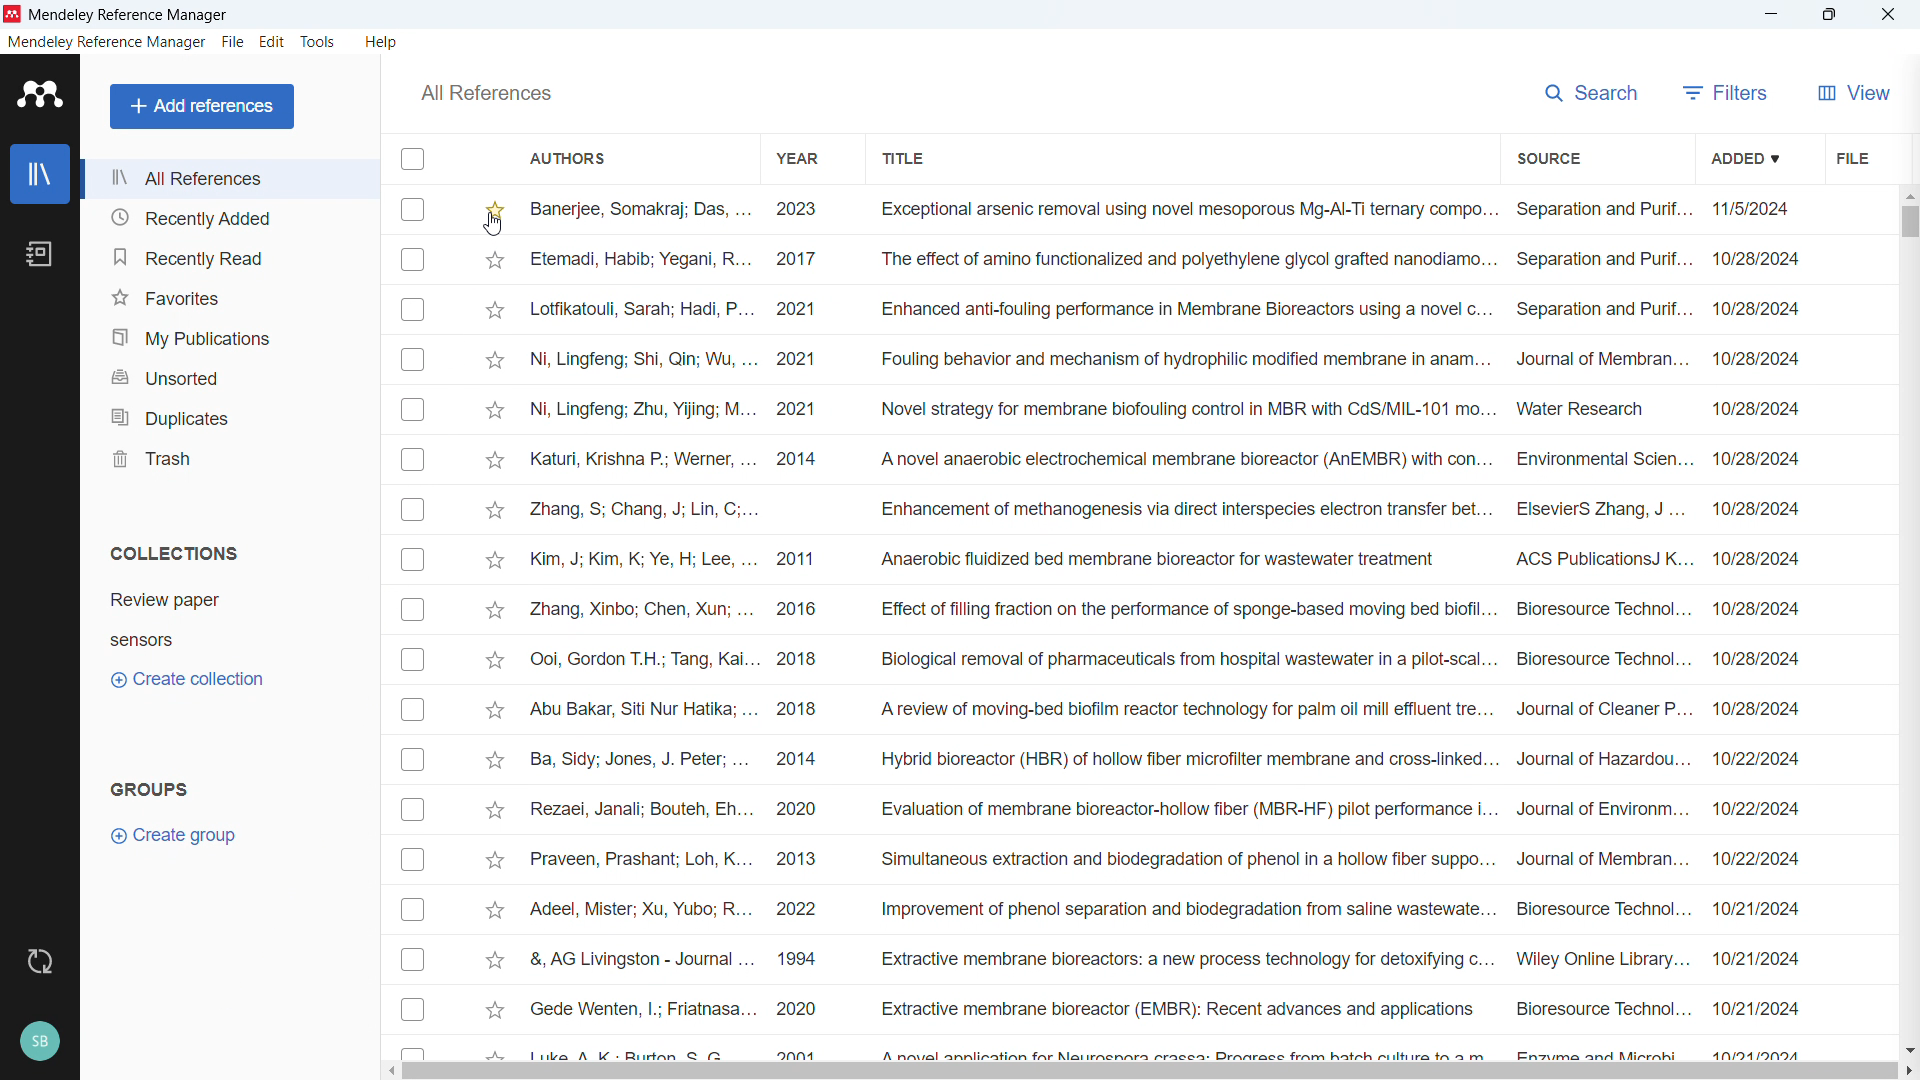 The width and height of the screenshot is (1920, 1080). Describe the element at coordinates (412, 159) in the screenshot. I see `Select all ` at that location.